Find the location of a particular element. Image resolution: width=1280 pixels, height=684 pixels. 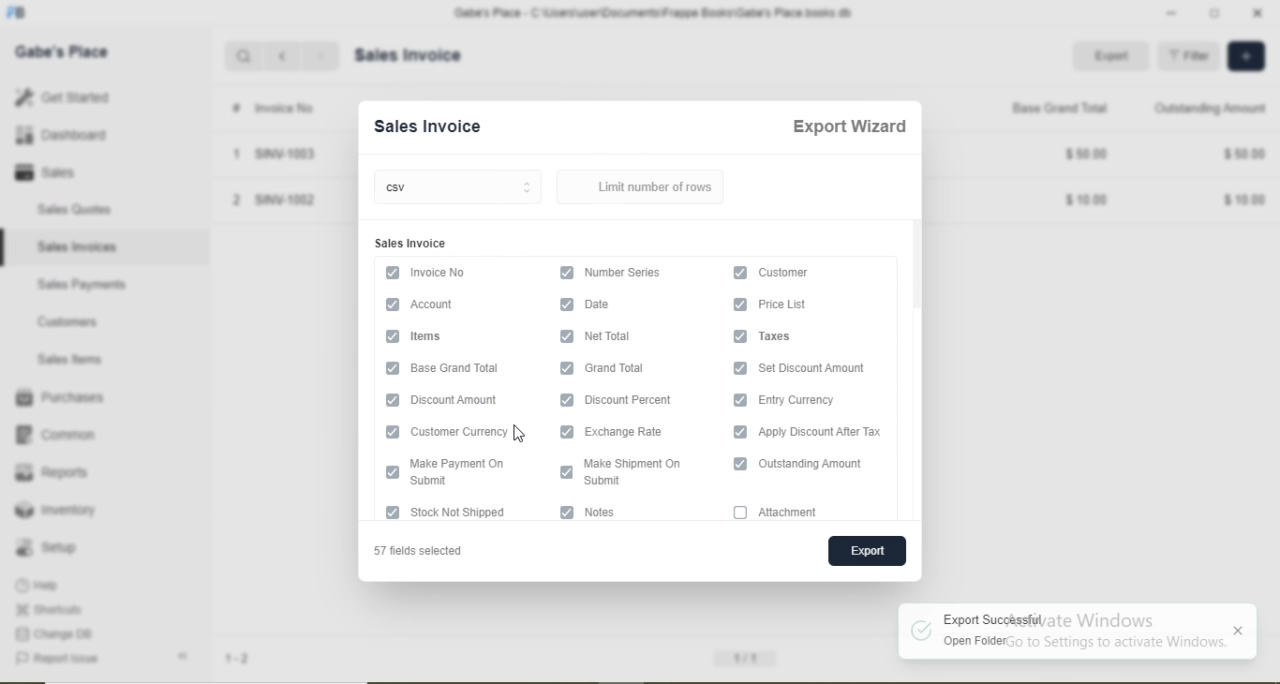

checkbox is located at coordinates (741, 465).